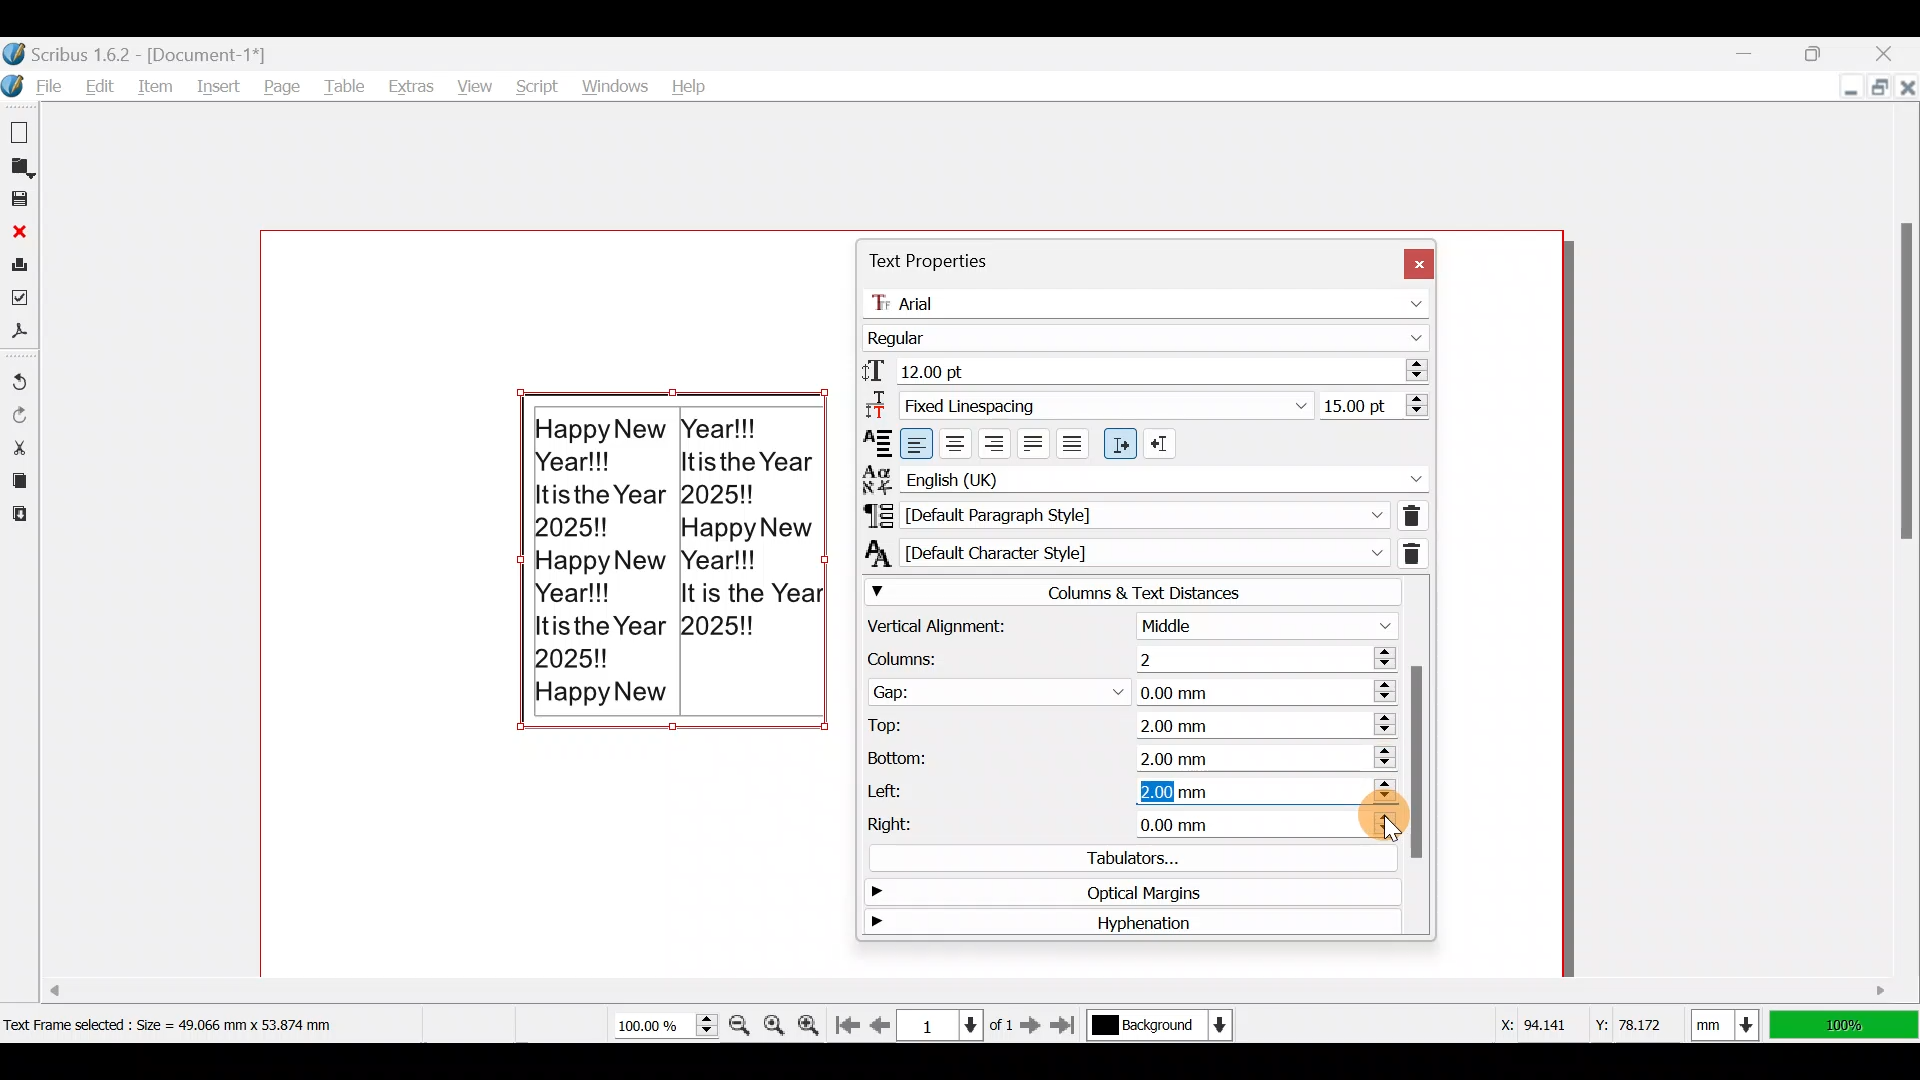  I want to click on Scroll bar, so click(1418, 756).